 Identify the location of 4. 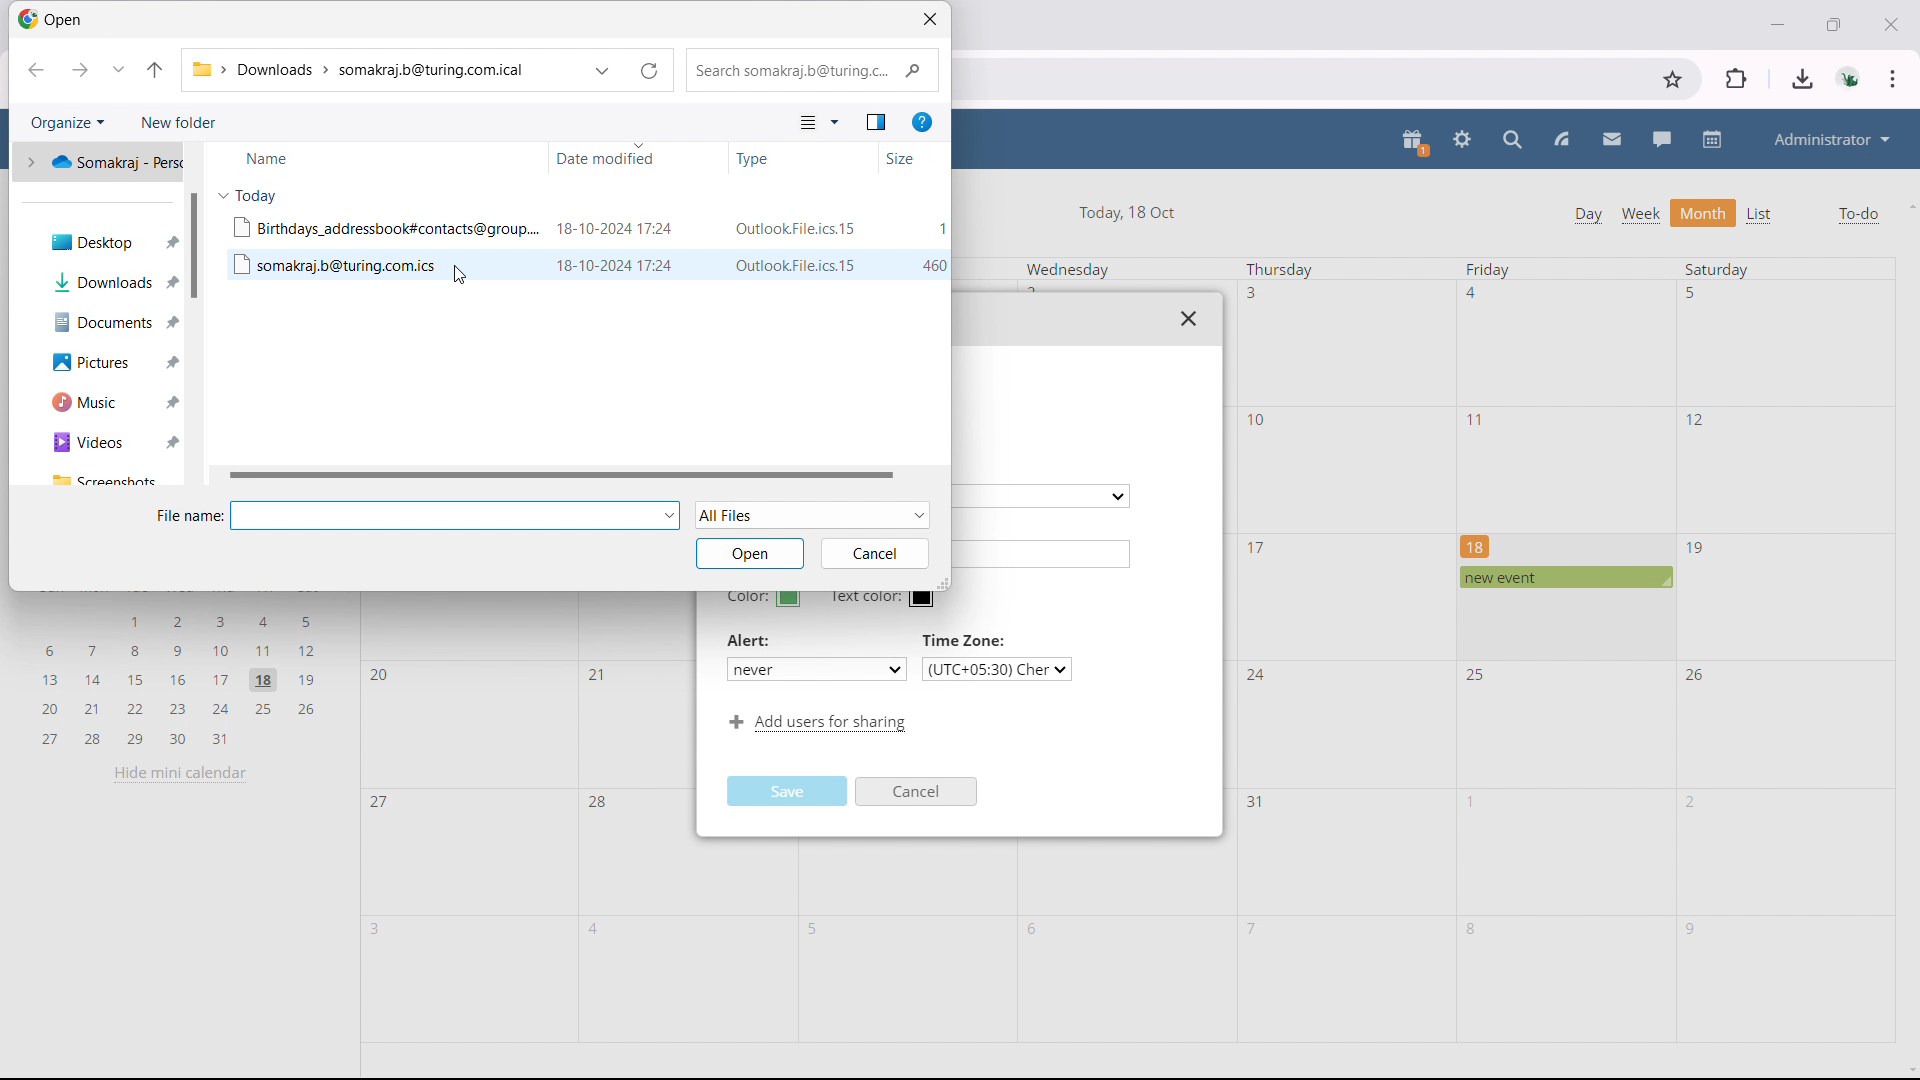
(597, 929).